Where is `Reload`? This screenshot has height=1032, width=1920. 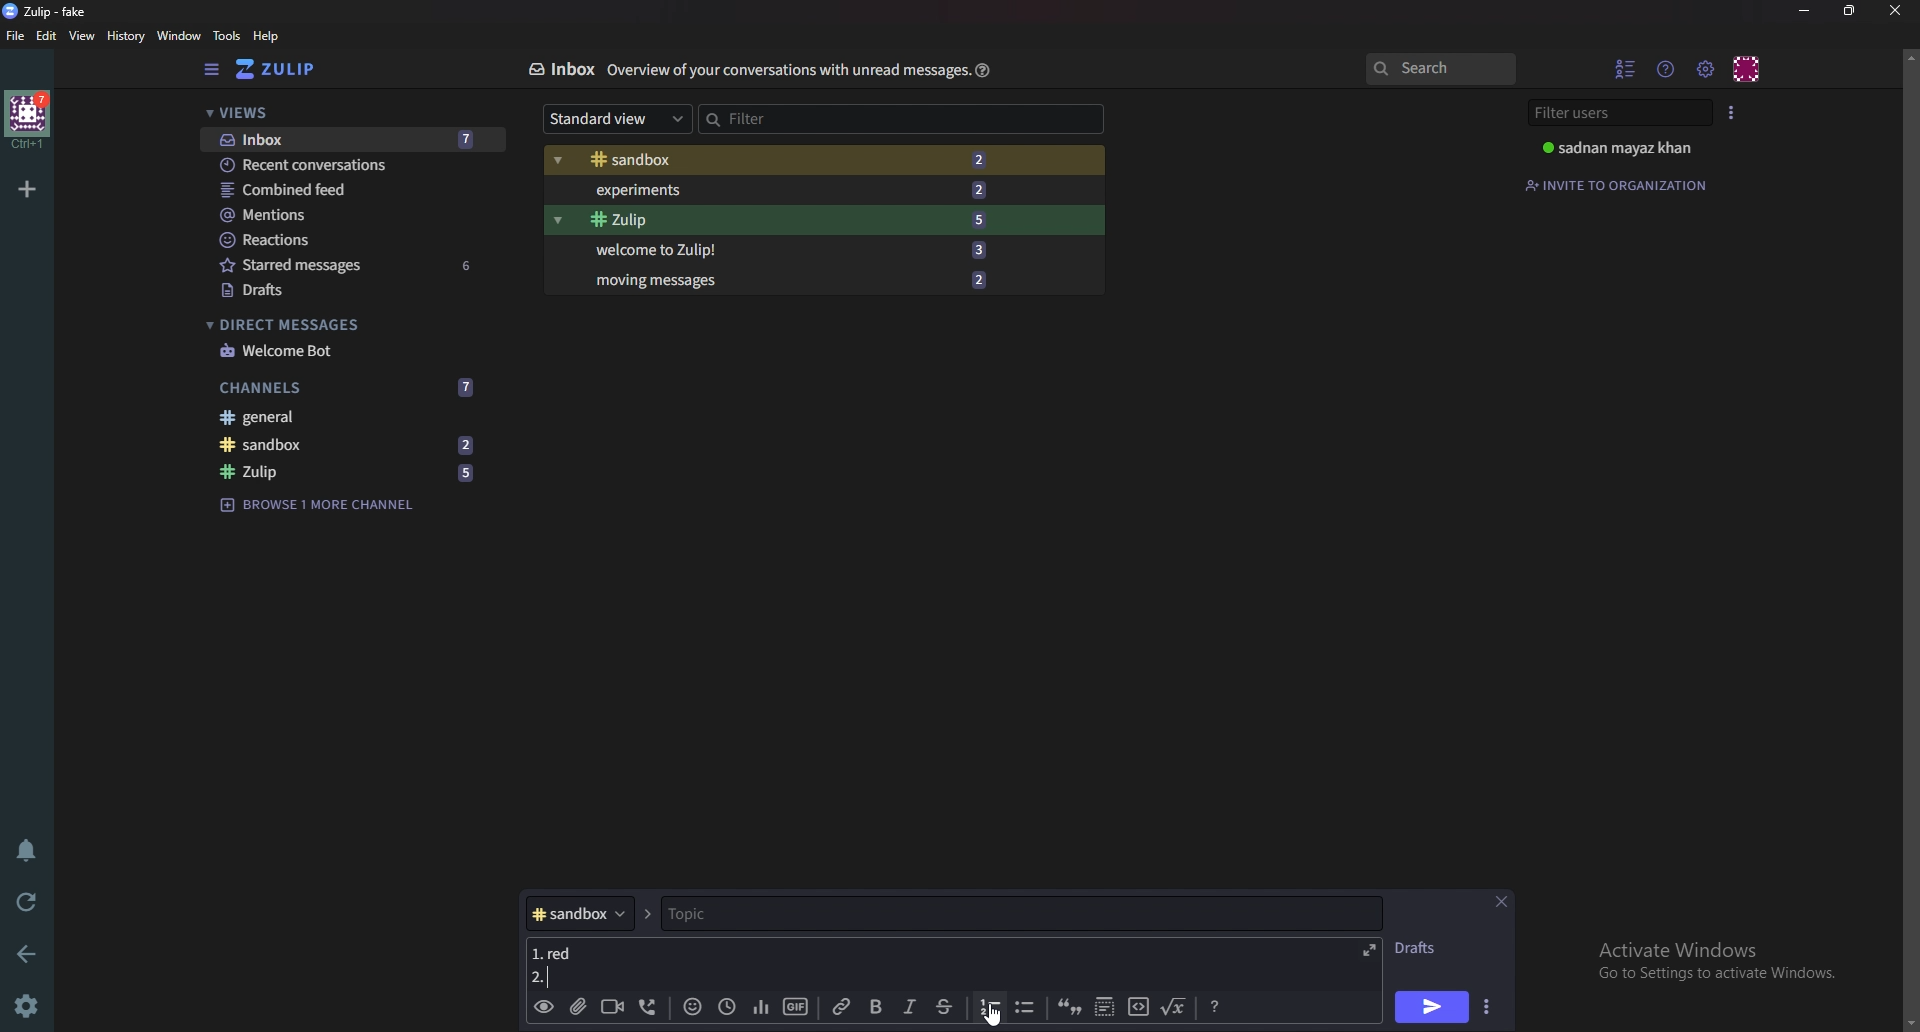
Reload is located at coordinates (30, 900).